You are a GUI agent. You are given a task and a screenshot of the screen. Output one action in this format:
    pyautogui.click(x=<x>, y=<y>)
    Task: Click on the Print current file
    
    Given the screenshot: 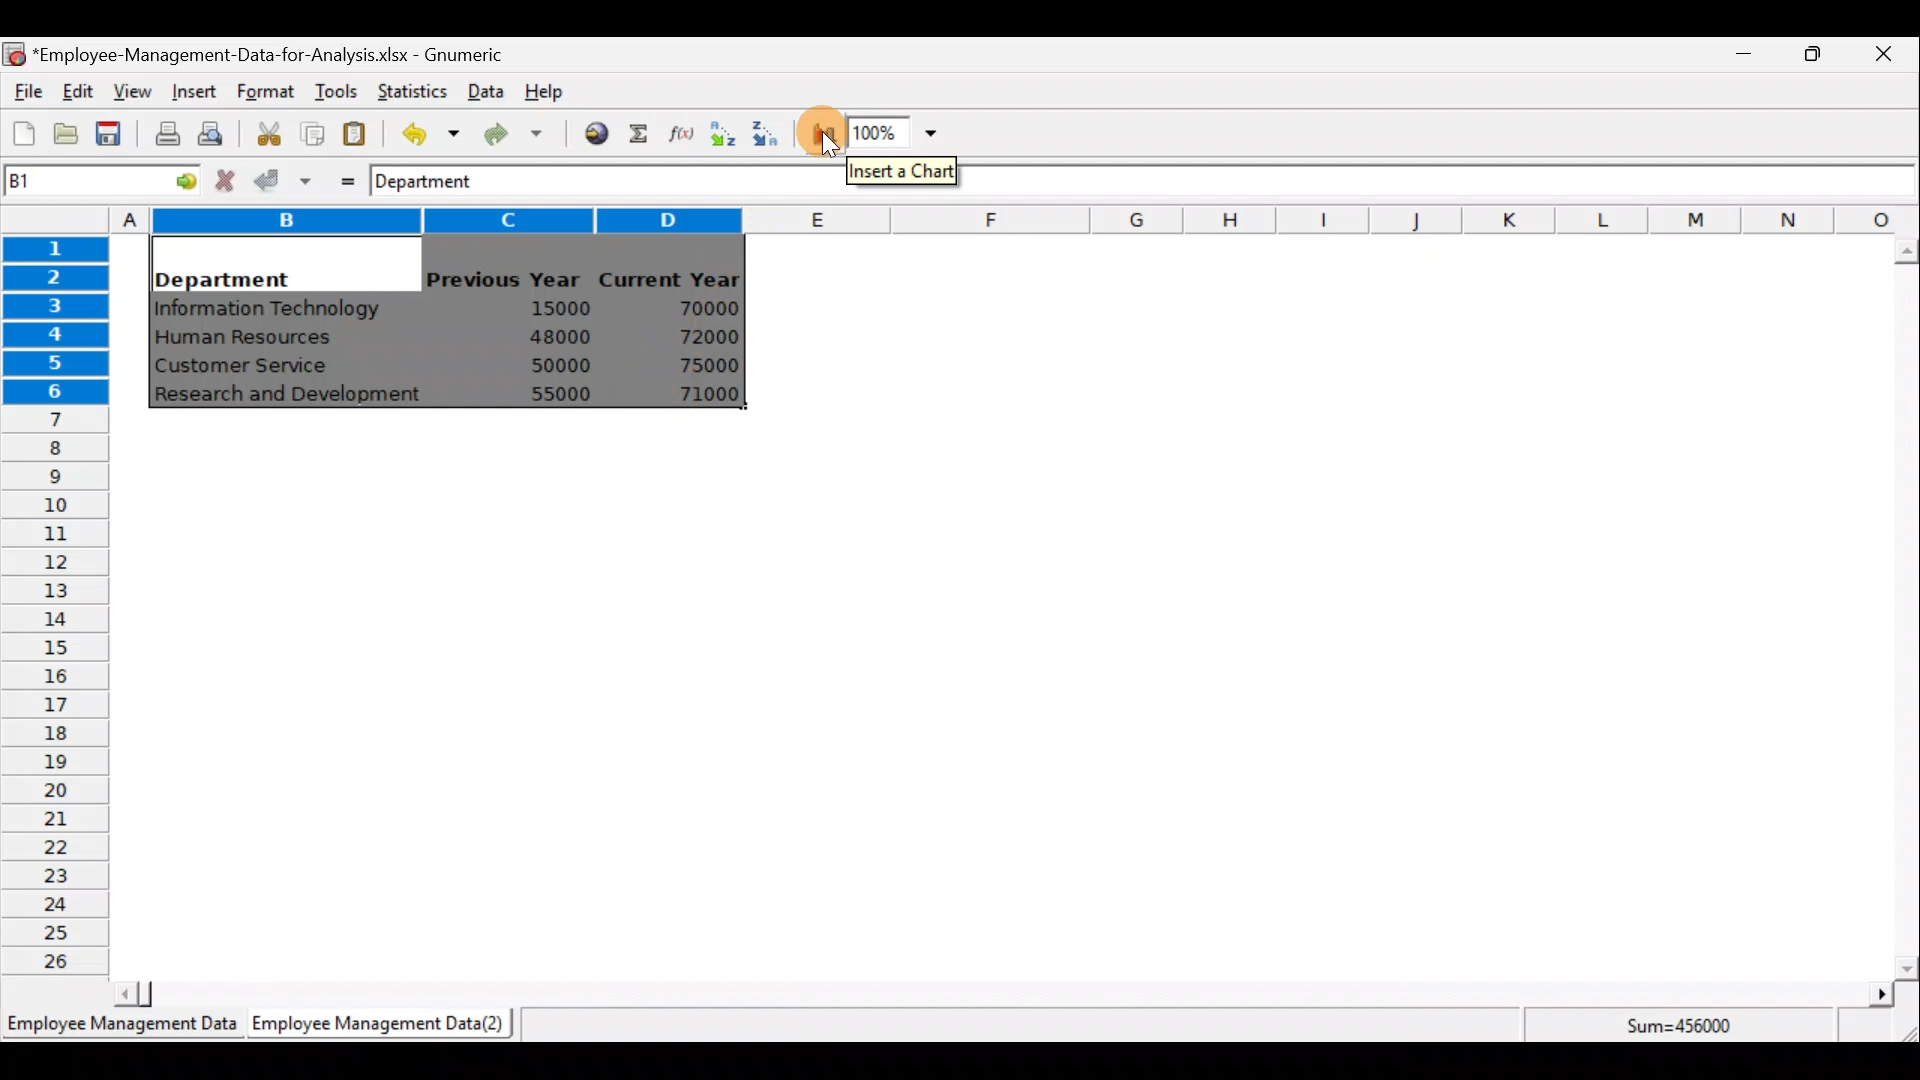 What is the action you would take?
    pyautogui.click(x=167, y=133)
    